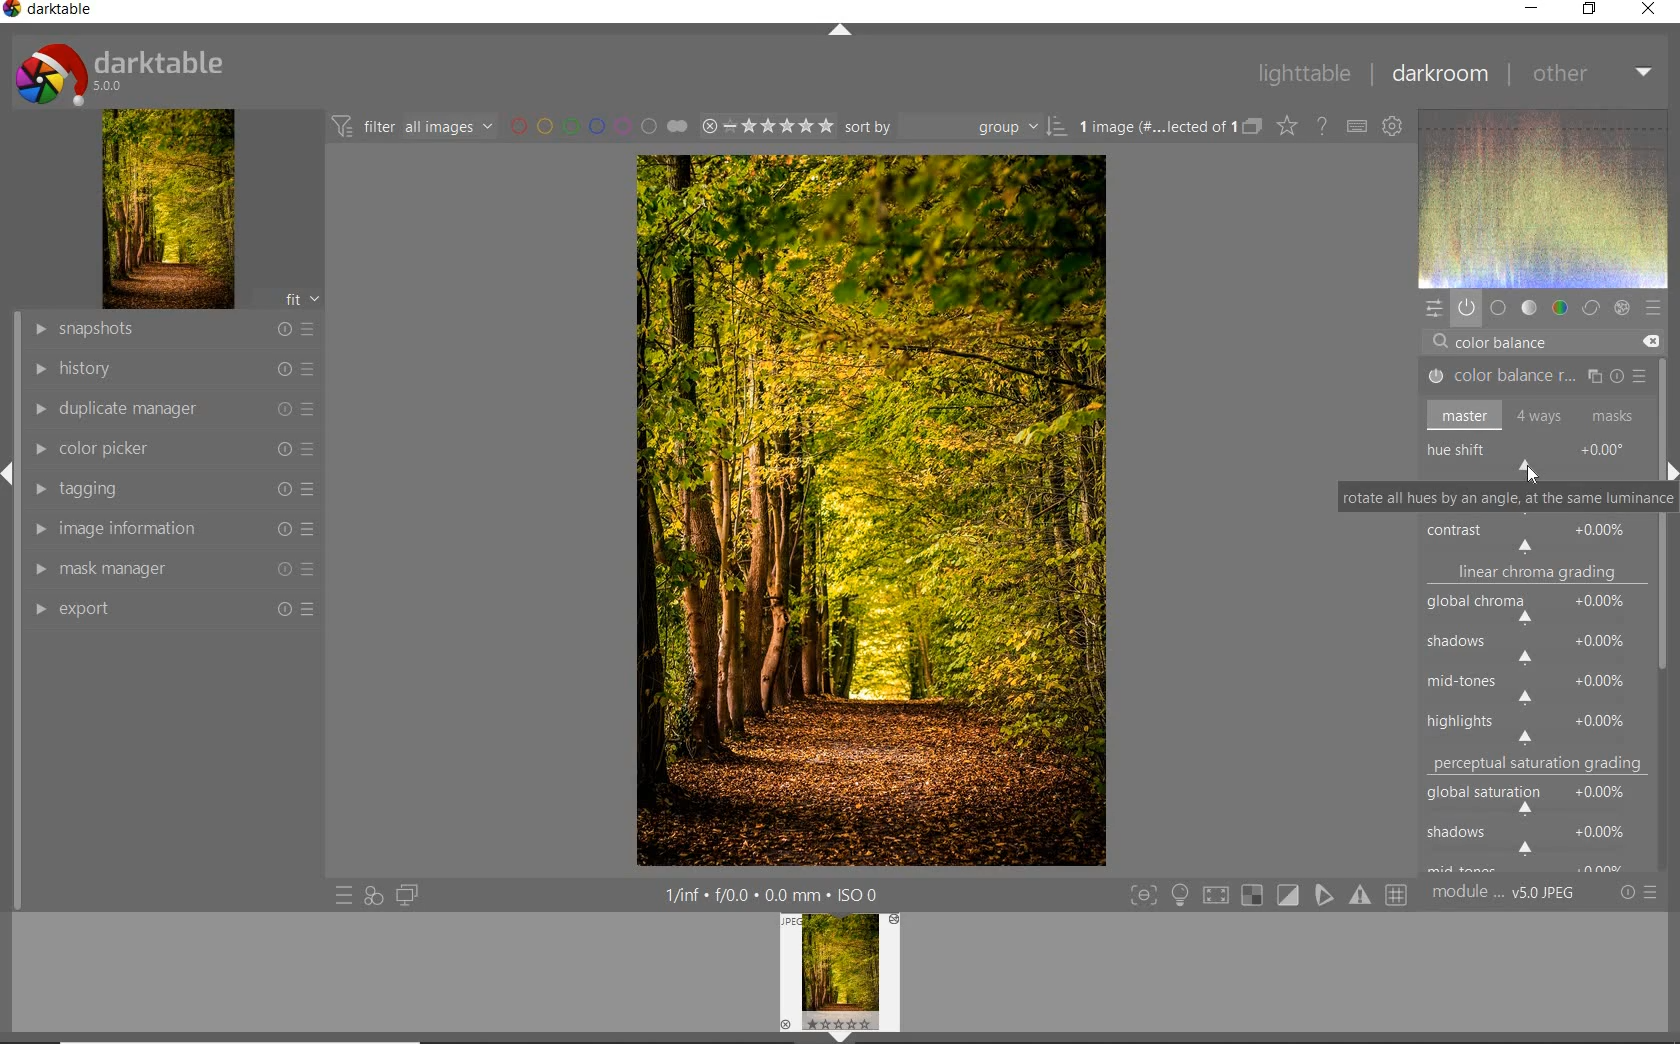 The height and width of the screenshot is (1044, 1680). I want to click on system name, so click(48, 10).